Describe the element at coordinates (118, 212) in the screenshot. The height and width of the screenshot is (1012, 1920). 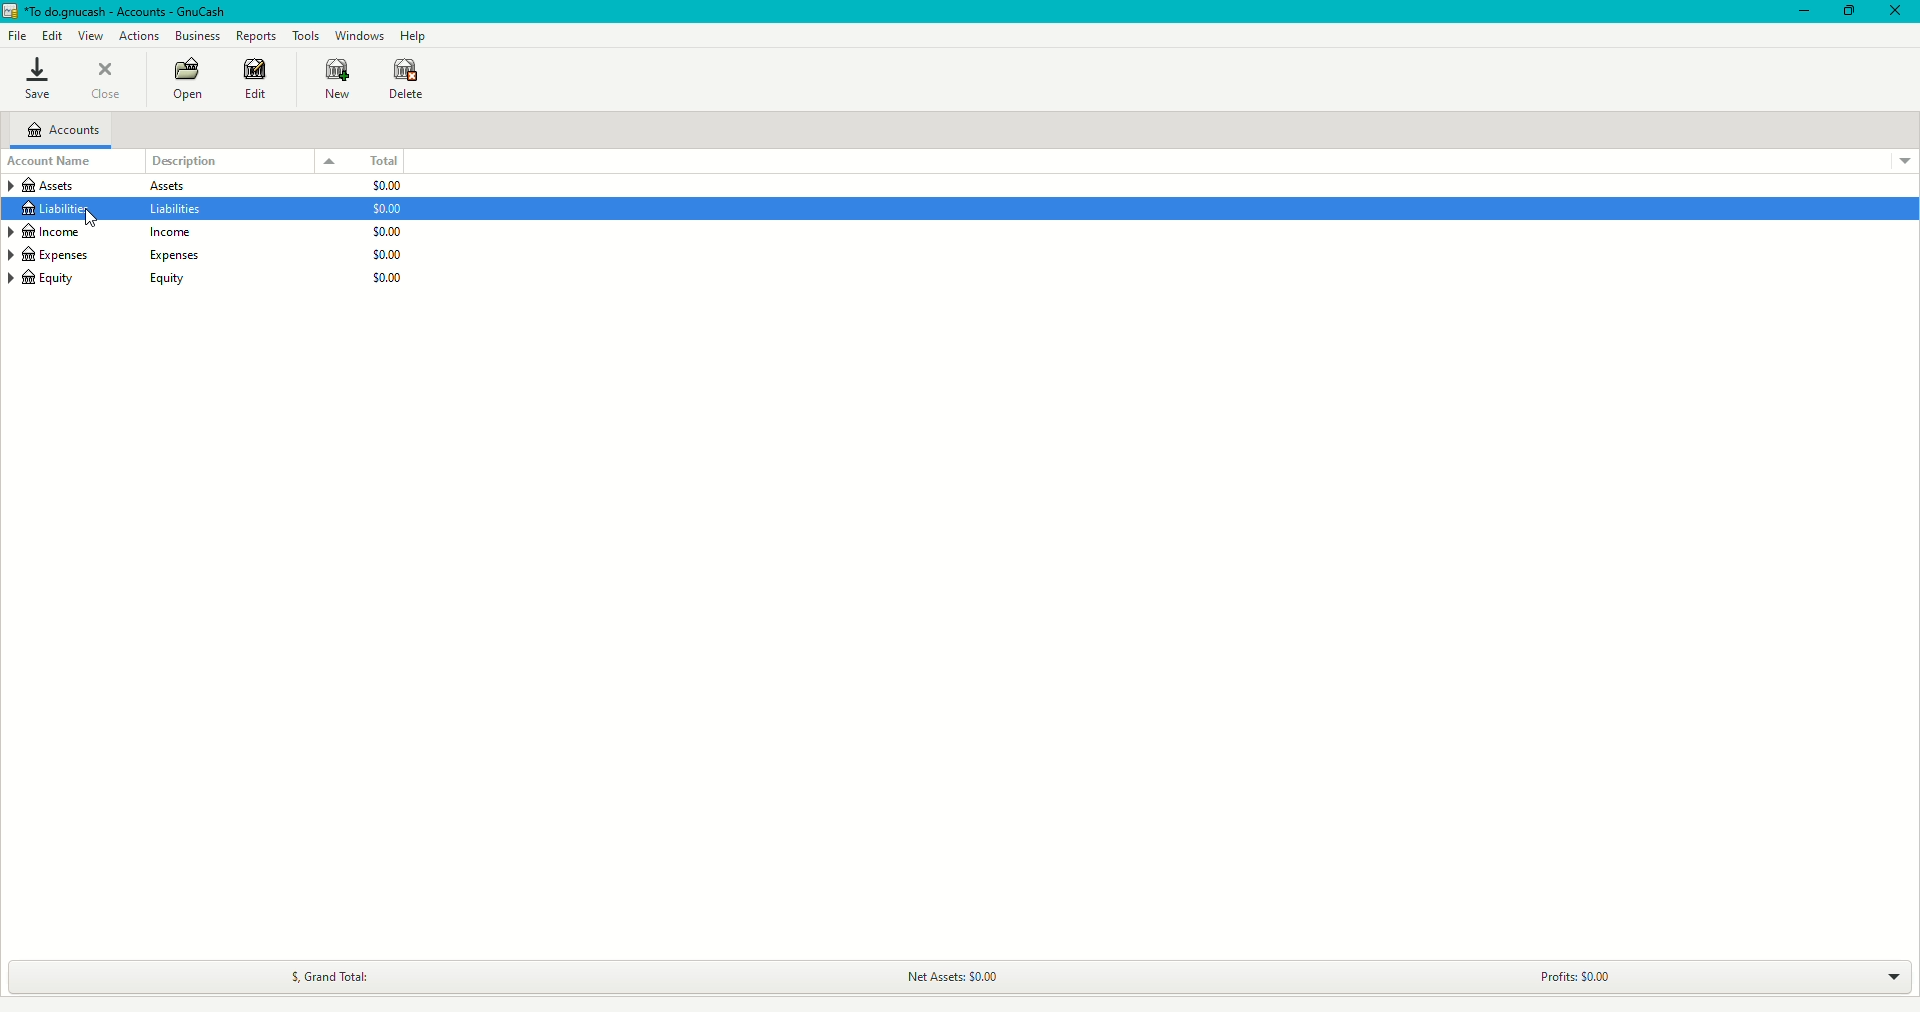
I see `Liabilities` at that location.